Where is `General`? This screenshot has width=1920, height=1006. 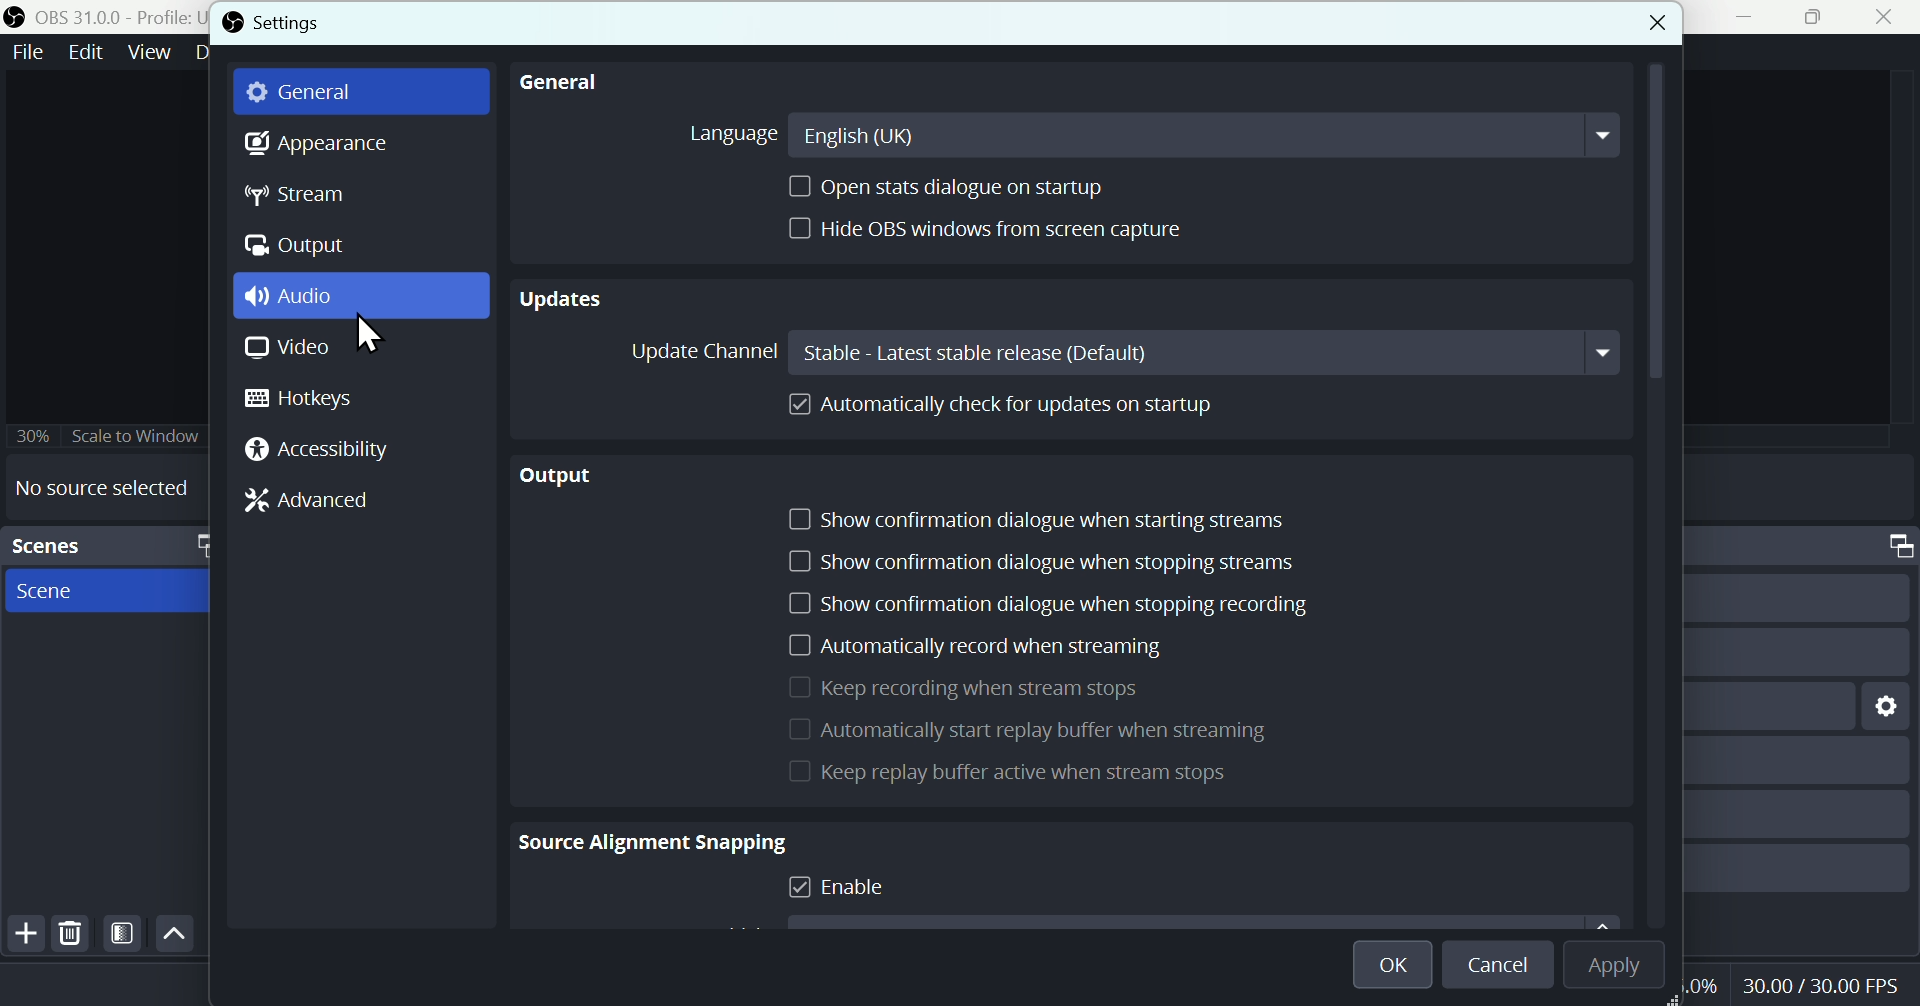
General is located at coordinates (299, 94).